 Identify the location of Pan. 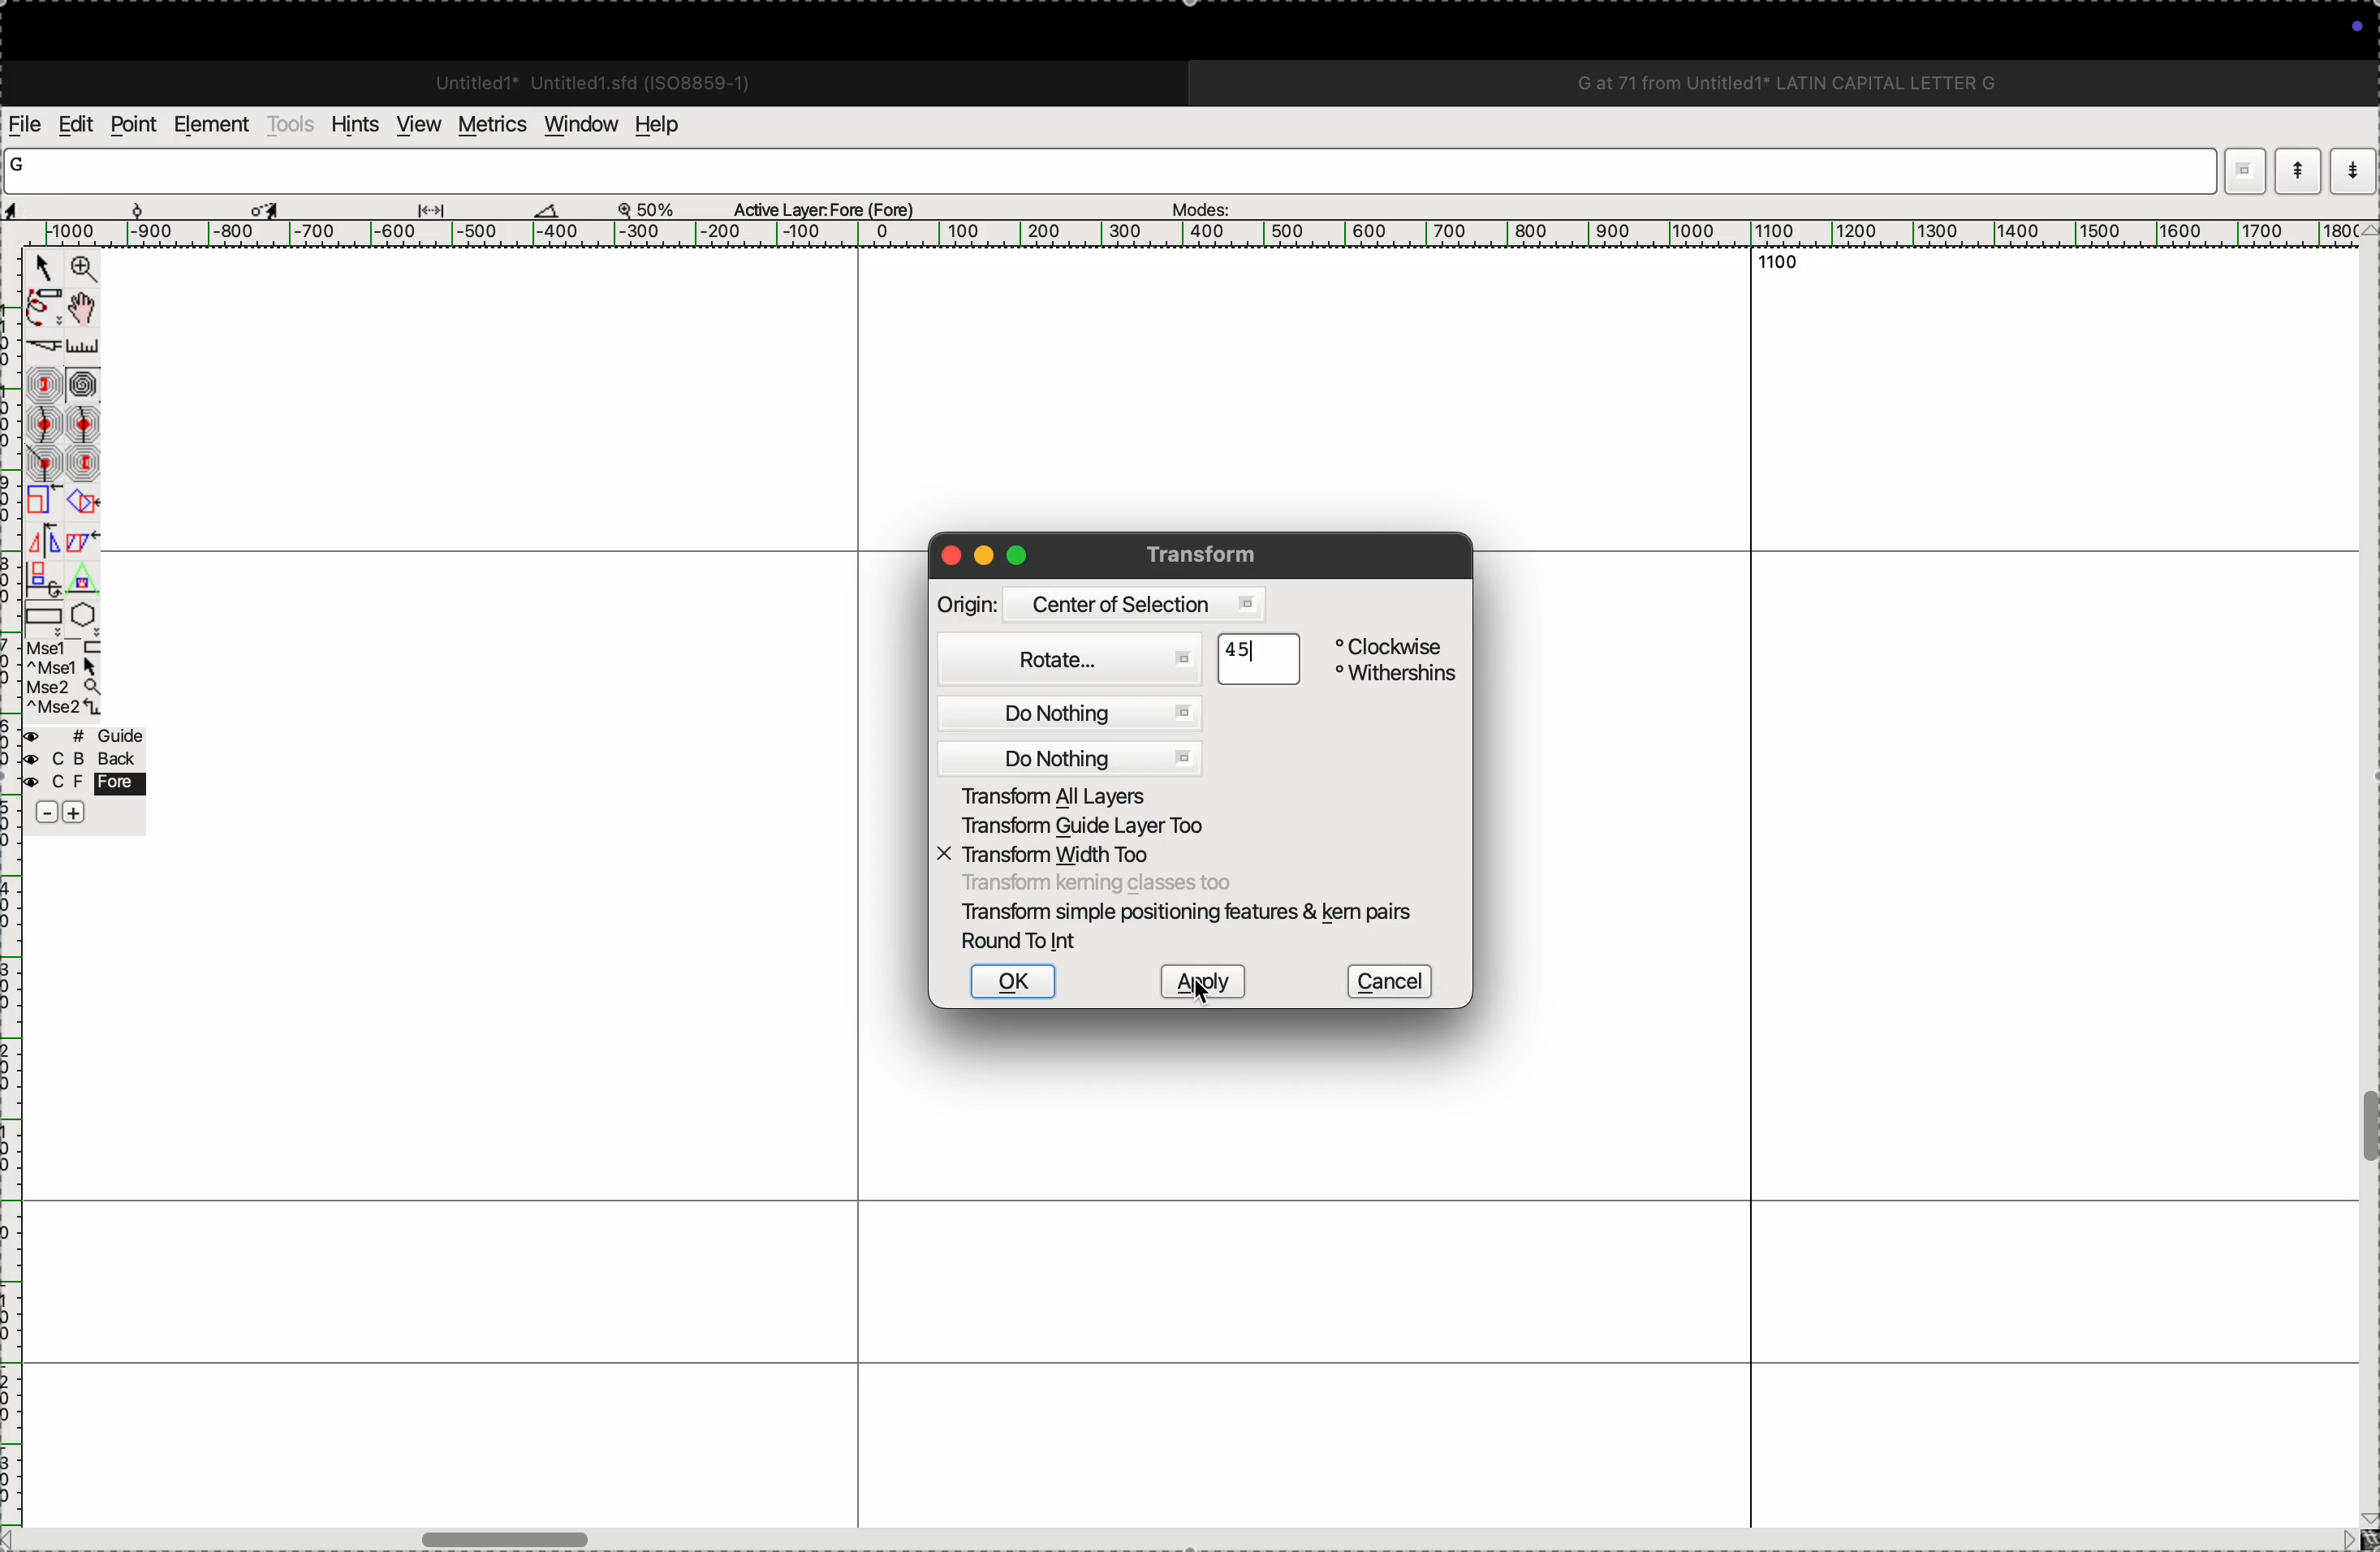
(82, 310).